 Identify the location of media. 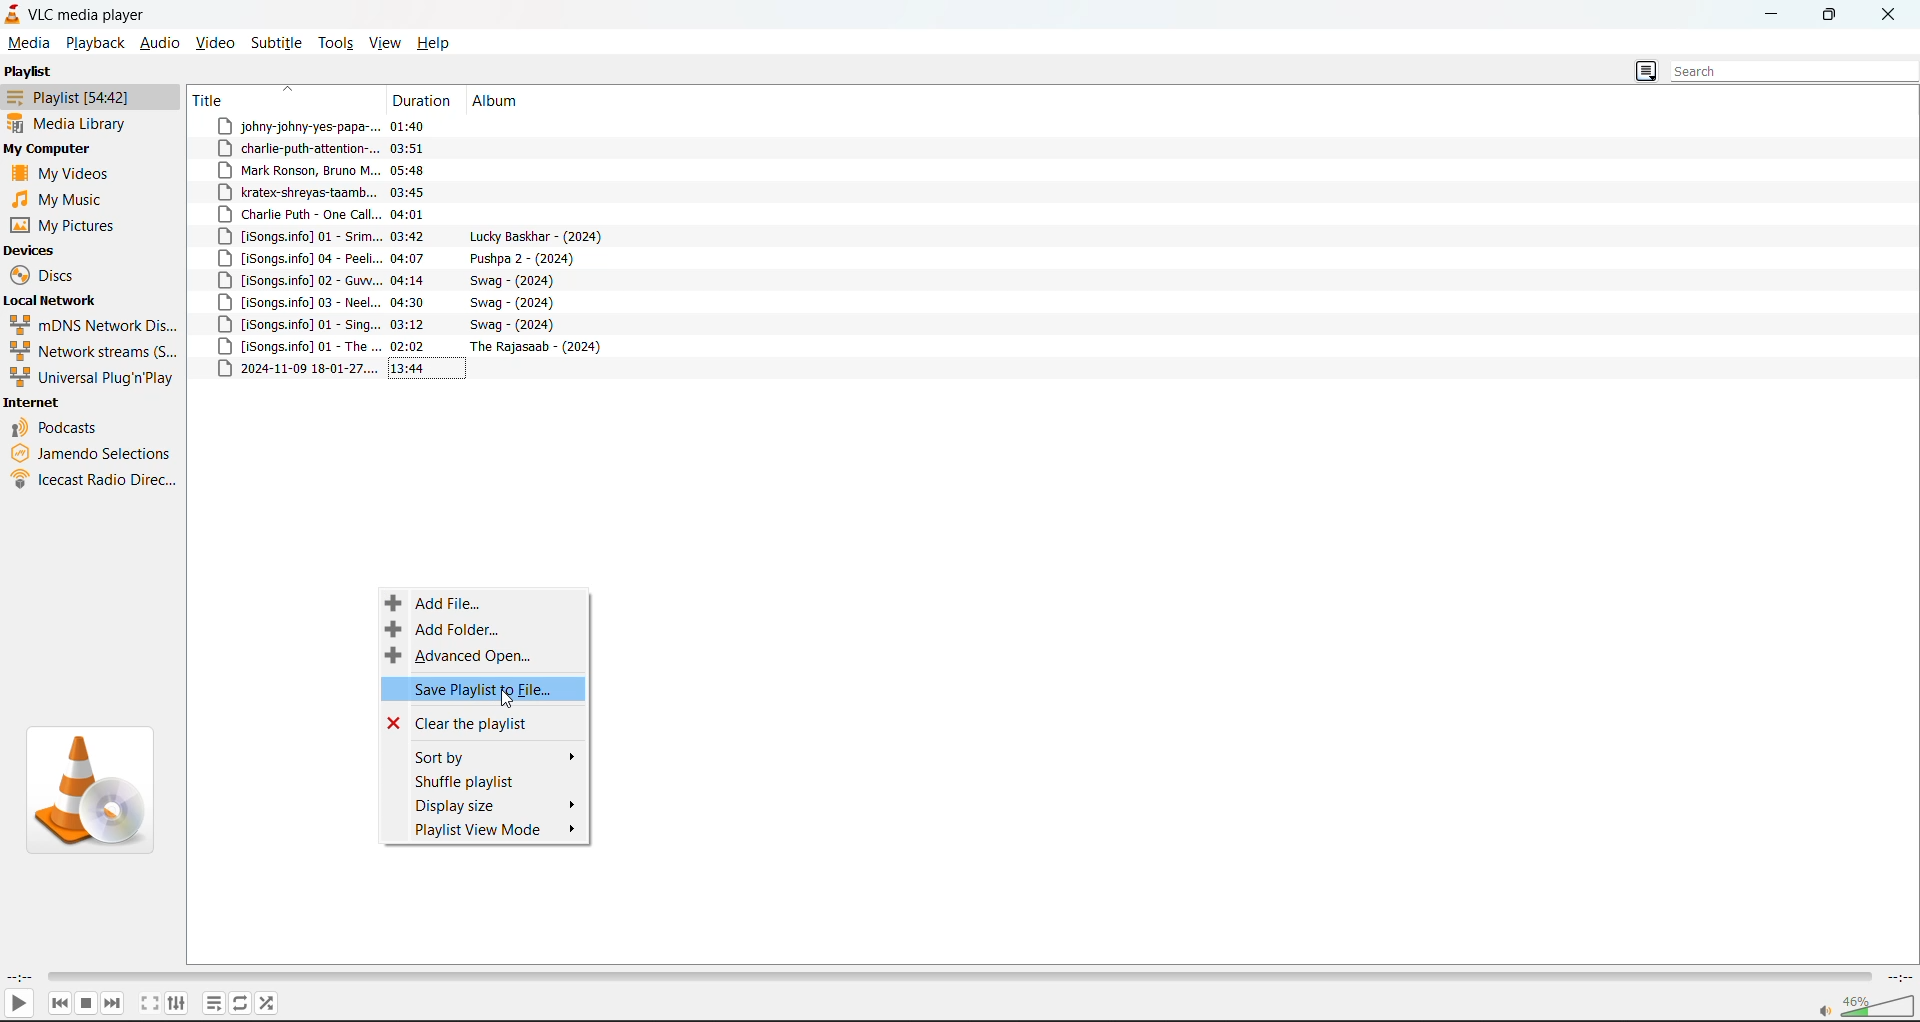
(29, 43).